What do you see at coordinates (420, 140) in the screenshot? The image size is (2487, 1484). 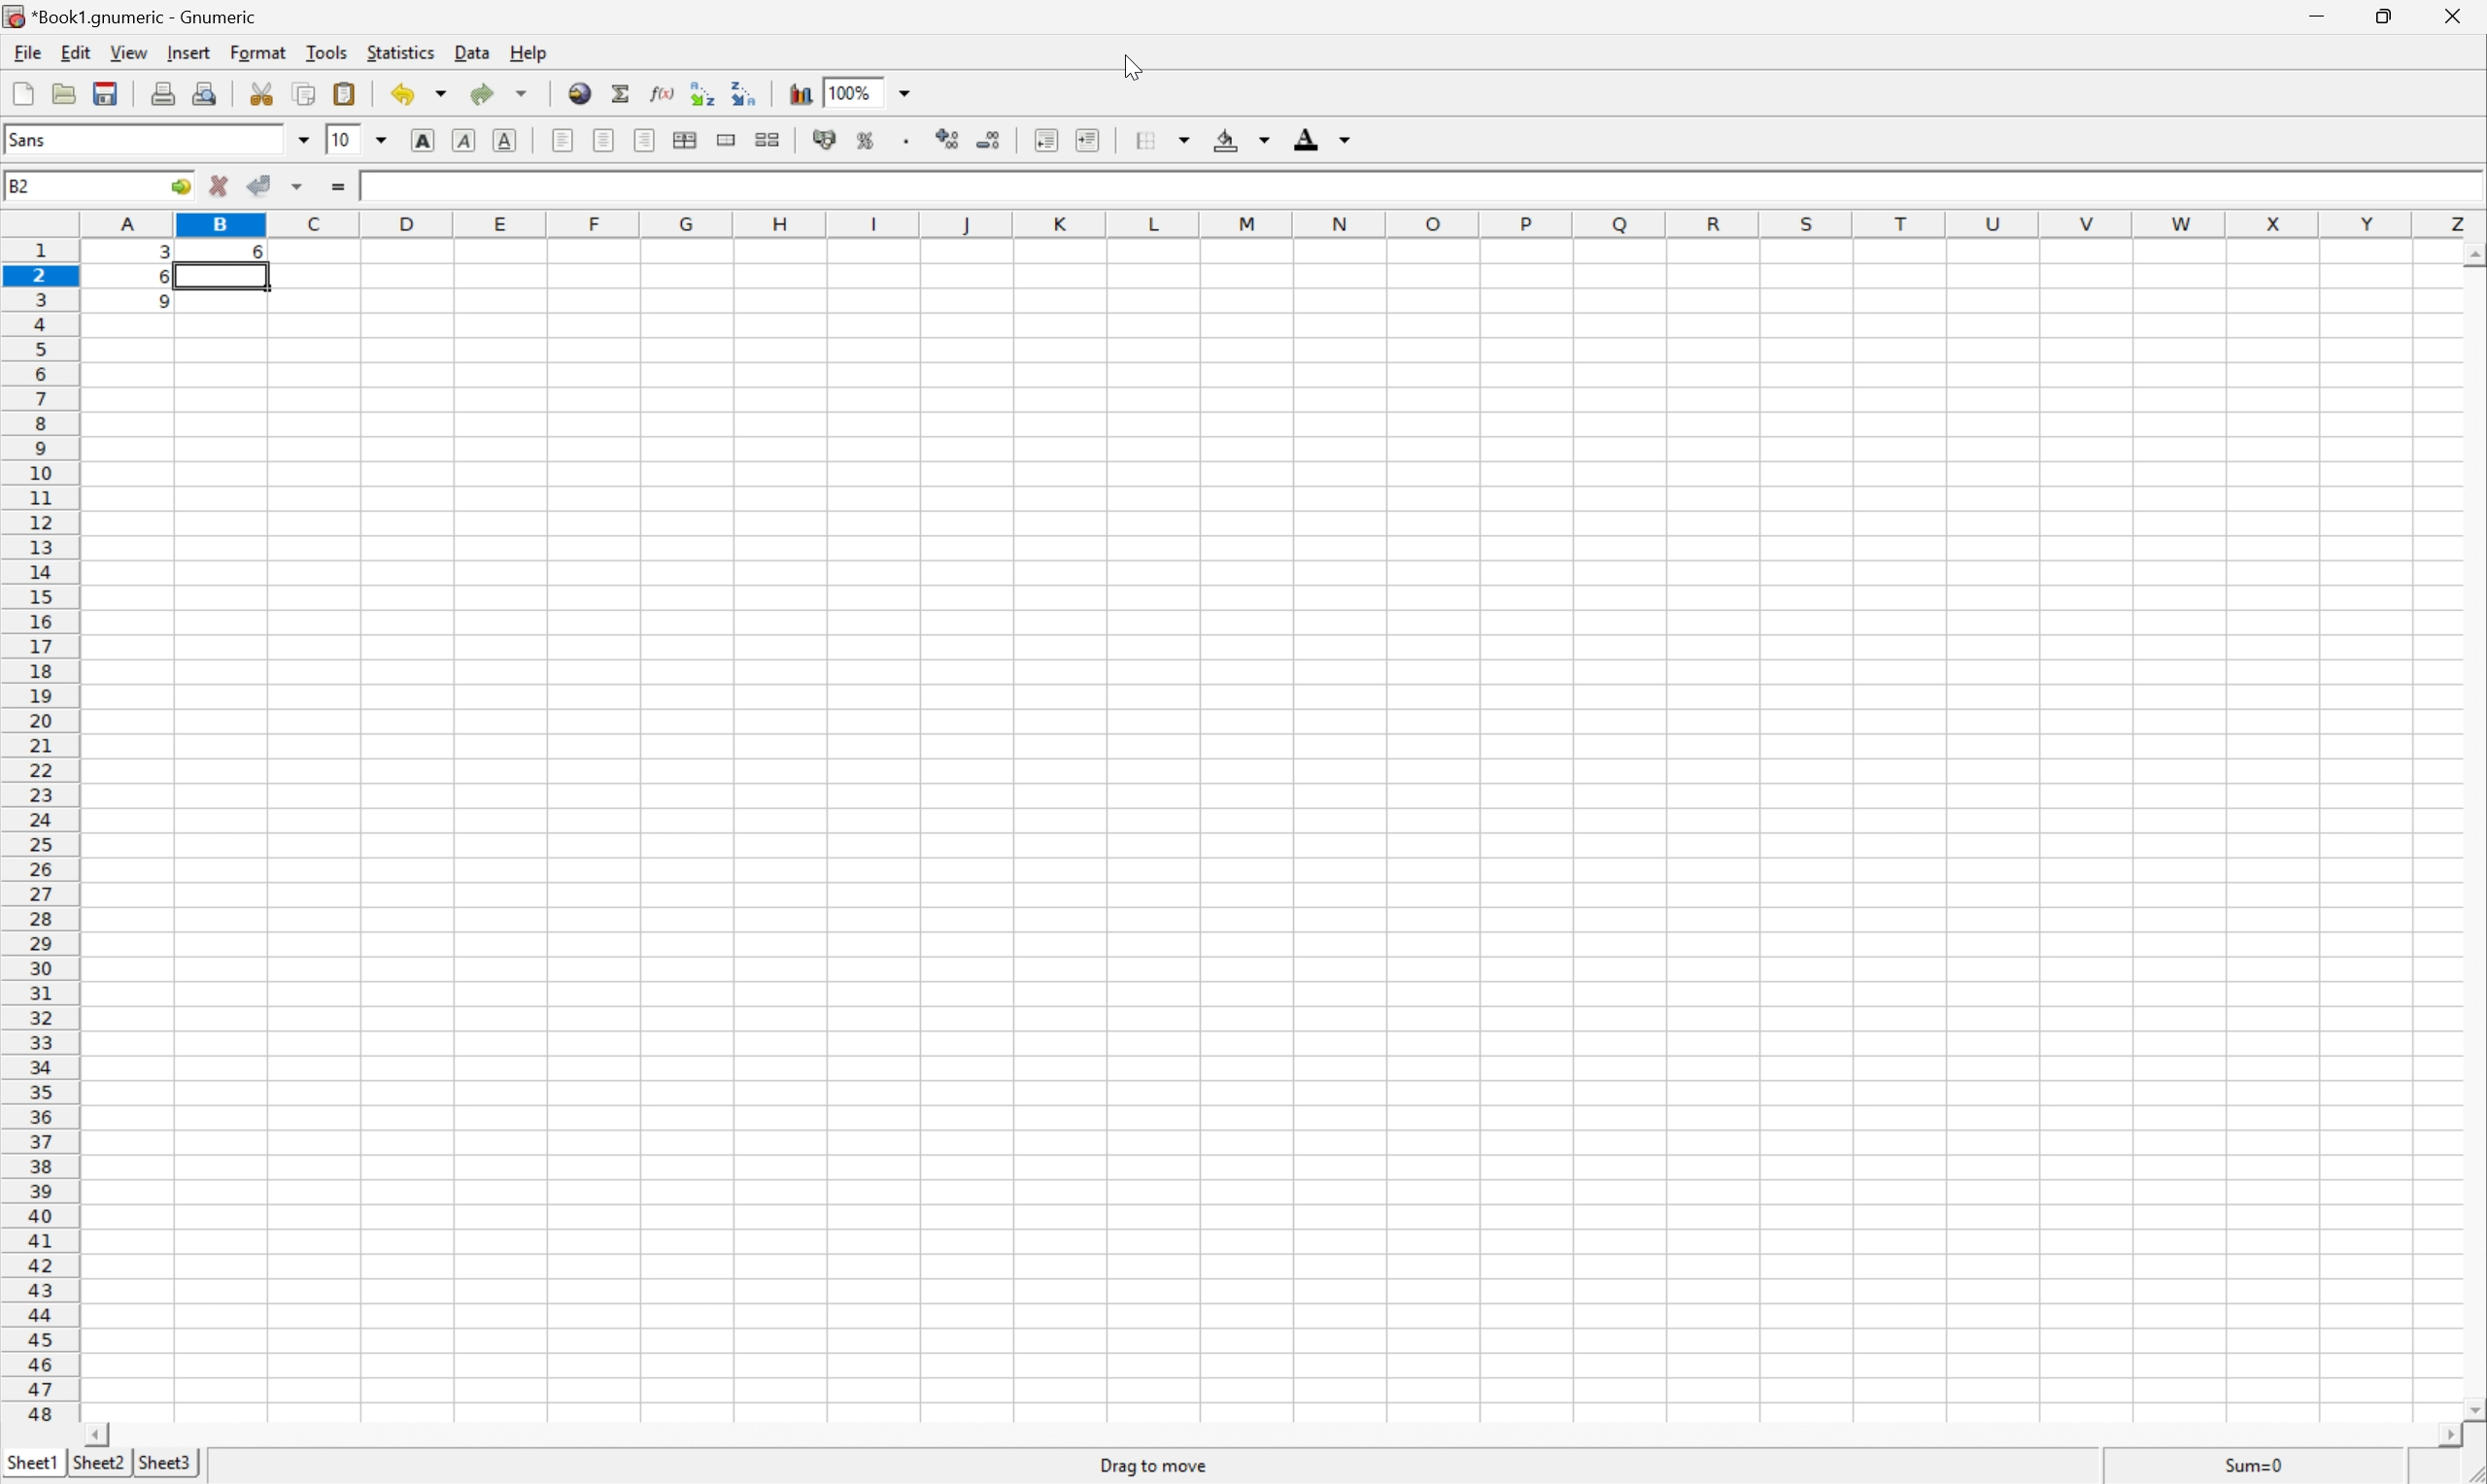 I see `Bold` at bounding box center [420, 140].